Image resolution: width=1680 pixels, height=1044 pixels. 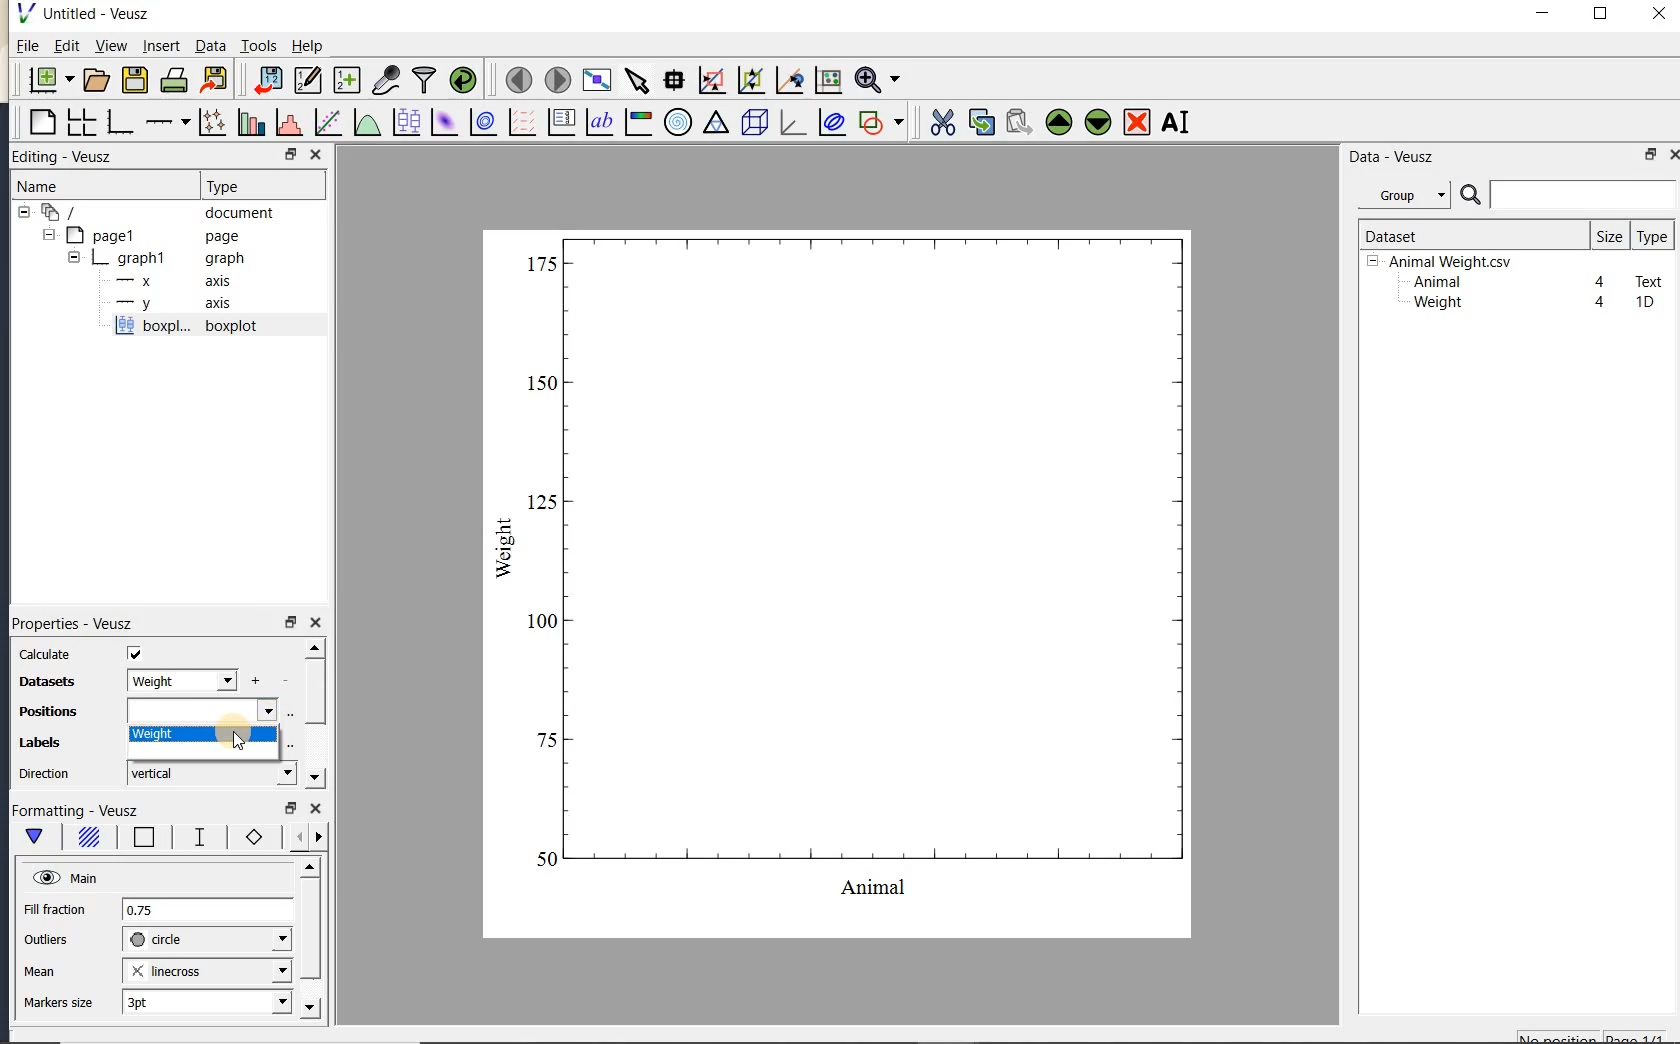 What do you see at coordinates (174, 80) in the screenshot?
I see `print the document` at bounding box center [174, 80].